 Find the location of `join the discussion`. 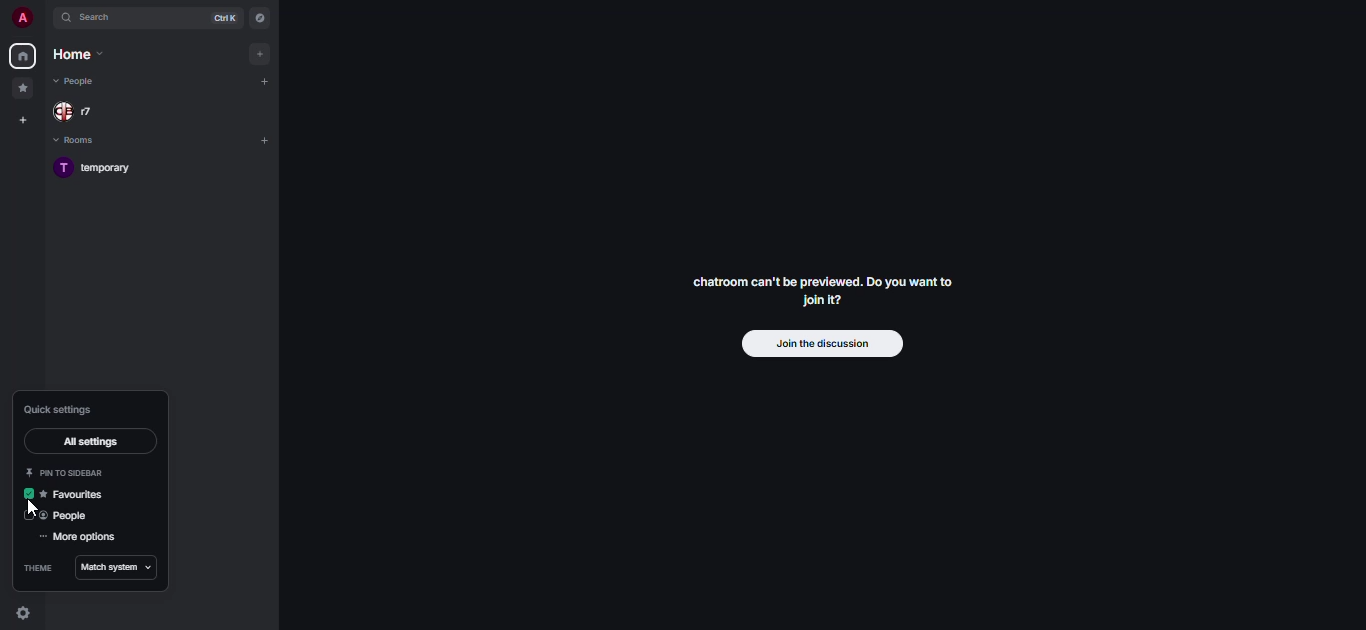

join the discussion is located at coordinates (821, 345).